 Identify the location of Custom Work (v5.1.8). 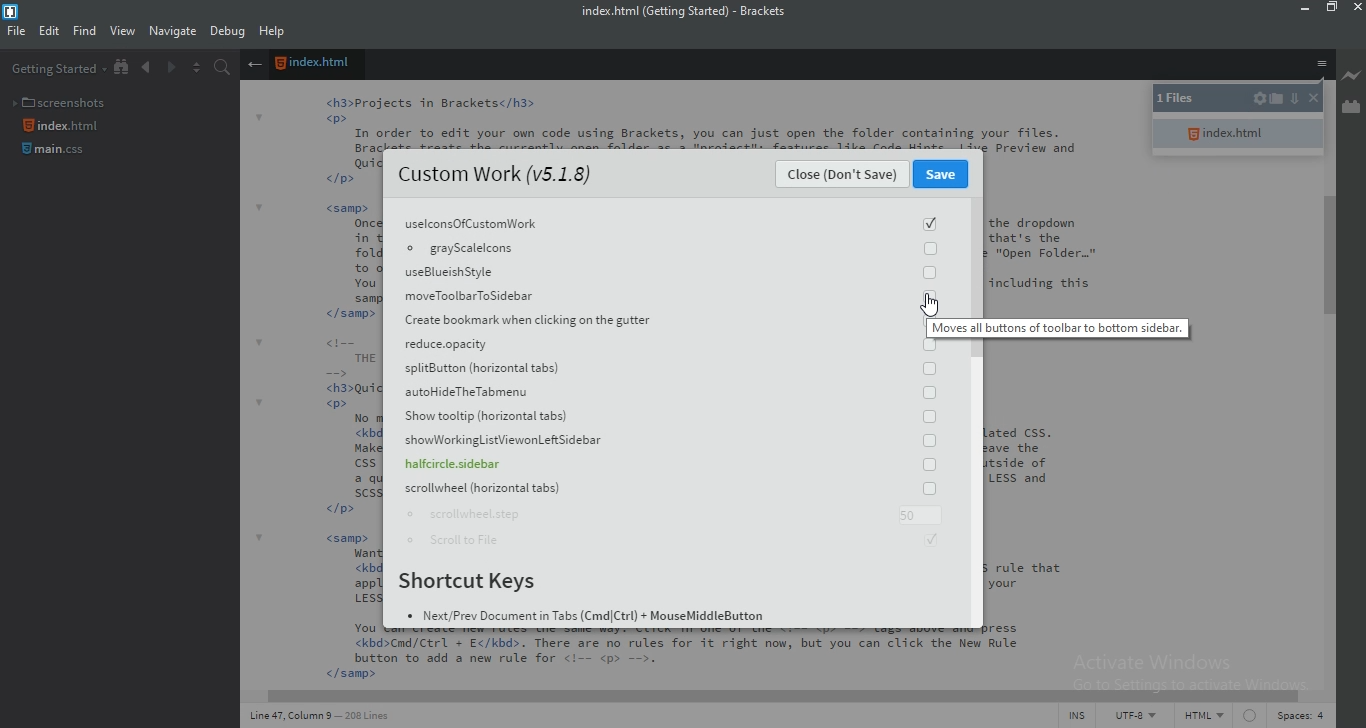
(494, 175).